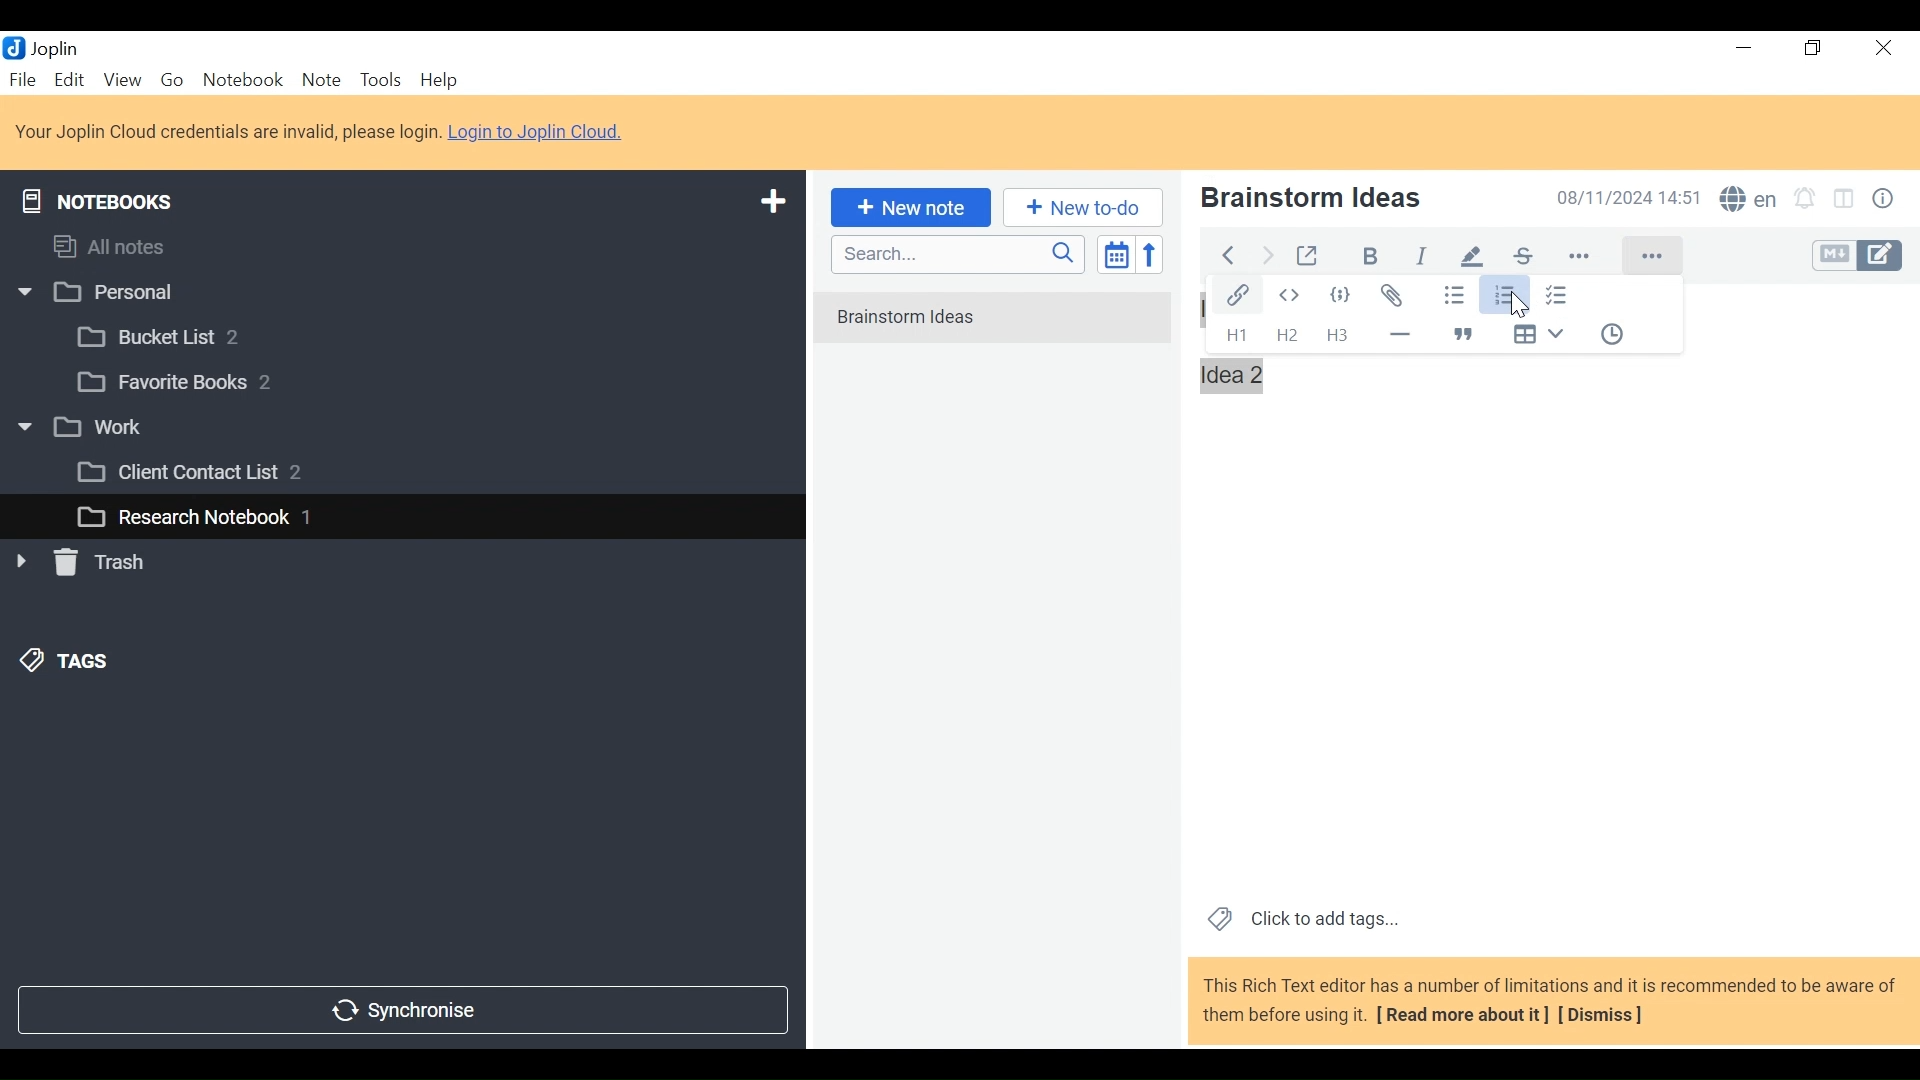 The width and height of the screenshot is (1920, 1080). What do you see at coordinates (245, 79) in the screenshot?
I see `Notebook` at bounding box center [245, 79].